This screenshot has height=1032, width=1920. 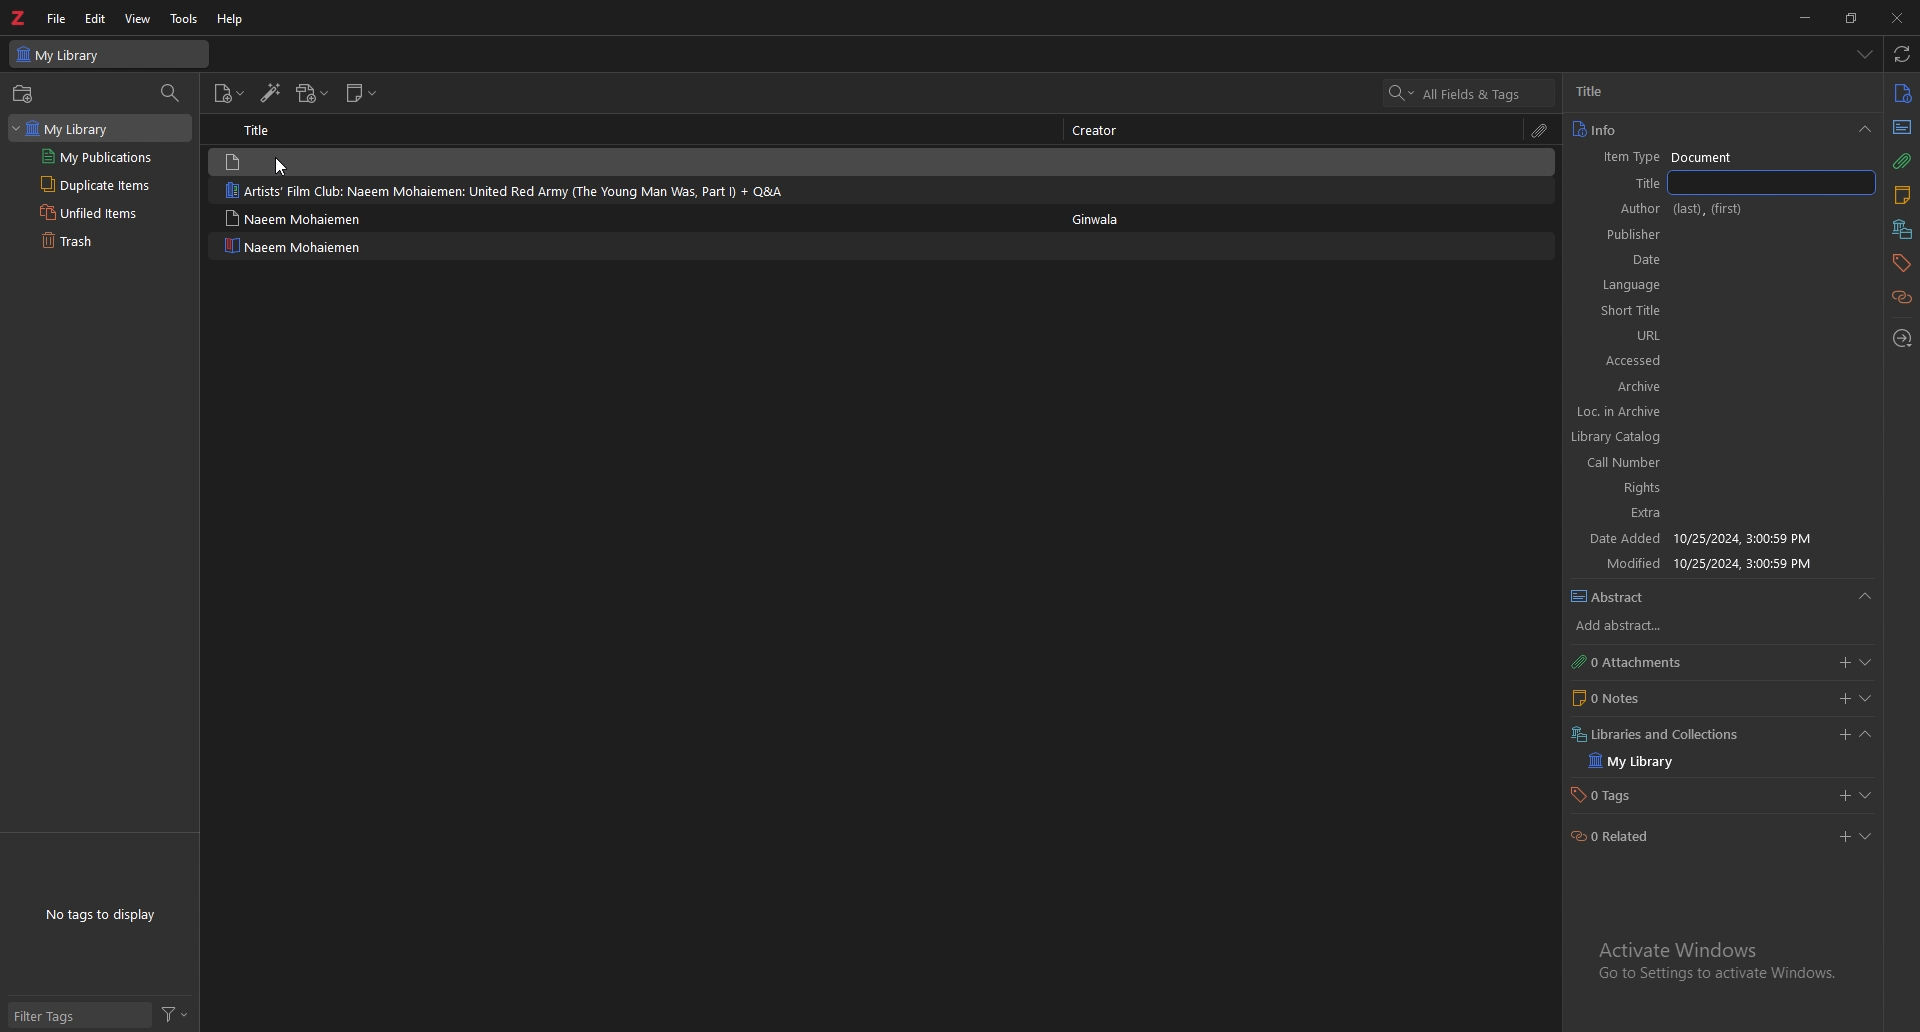 I want to click on series number, so click(x=1623, y=286).